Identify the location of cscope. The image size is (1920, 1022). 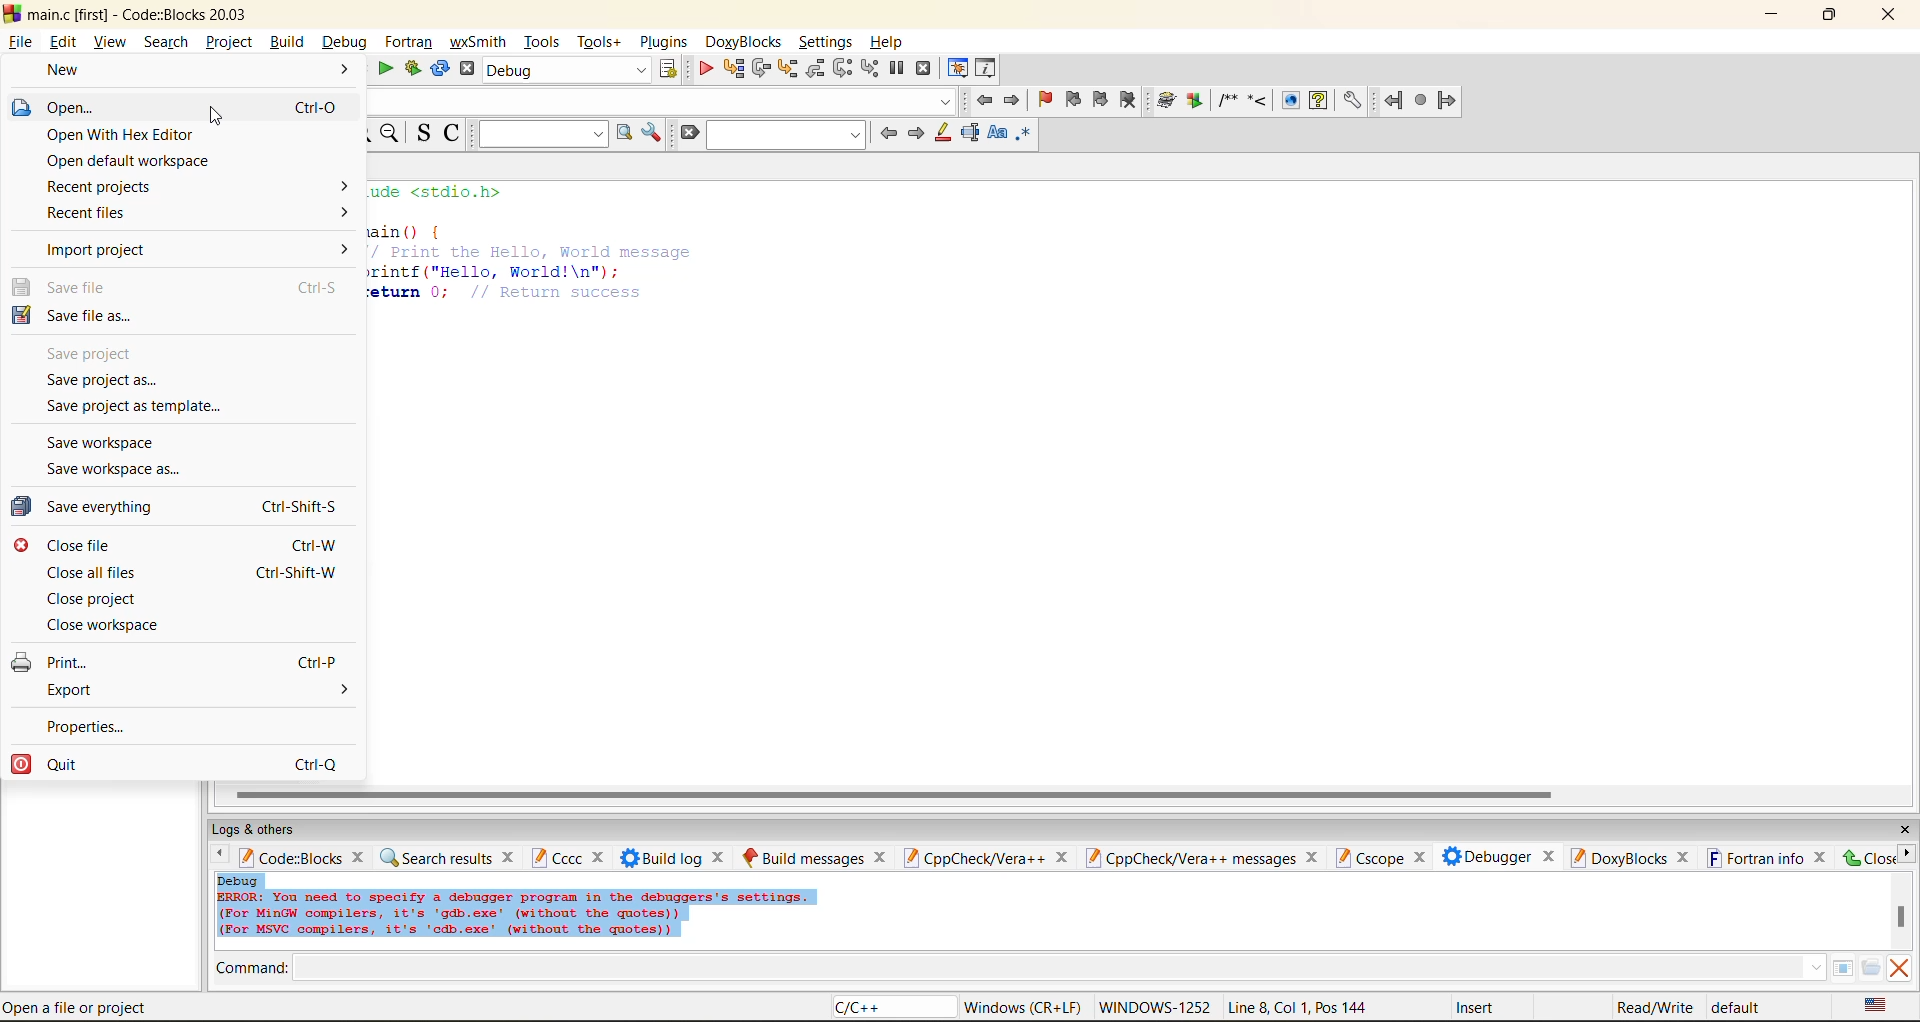
(1368, 856).